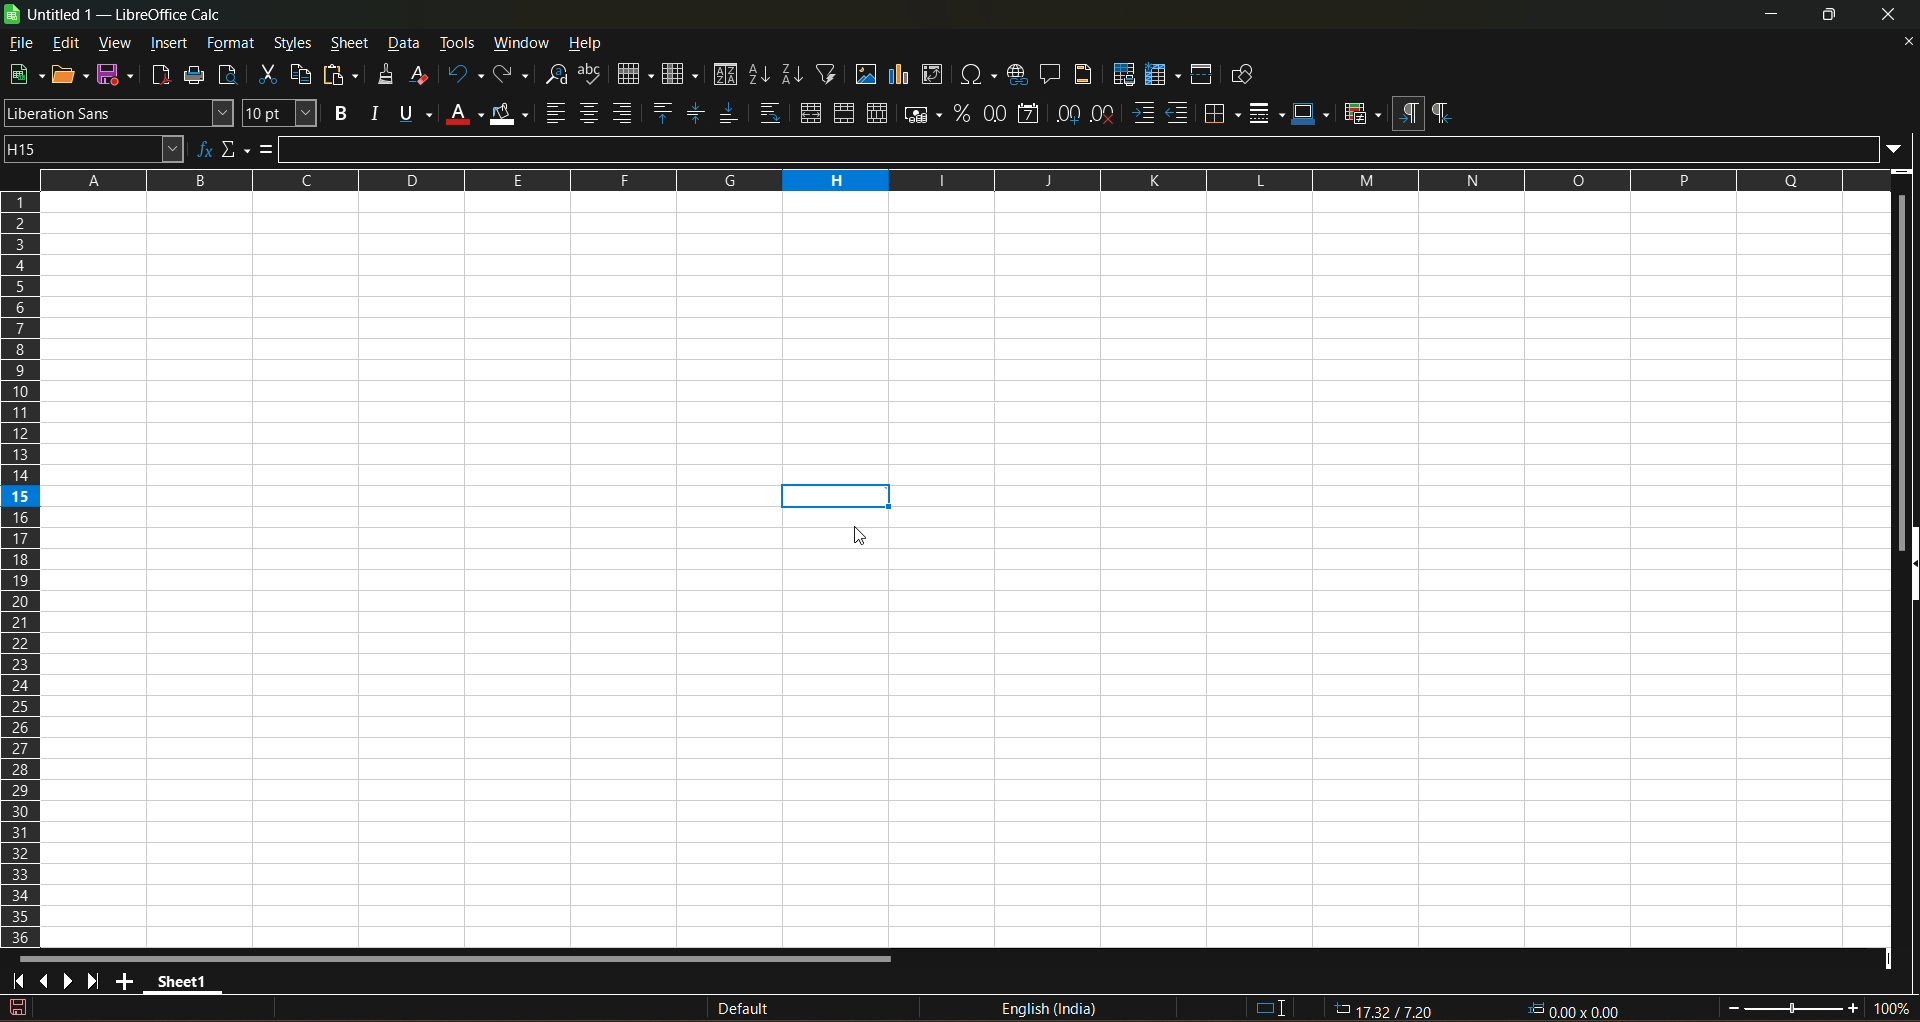 This screenshot has height=1022, width=1920. I want to click on format as currency, so click(922, 114).